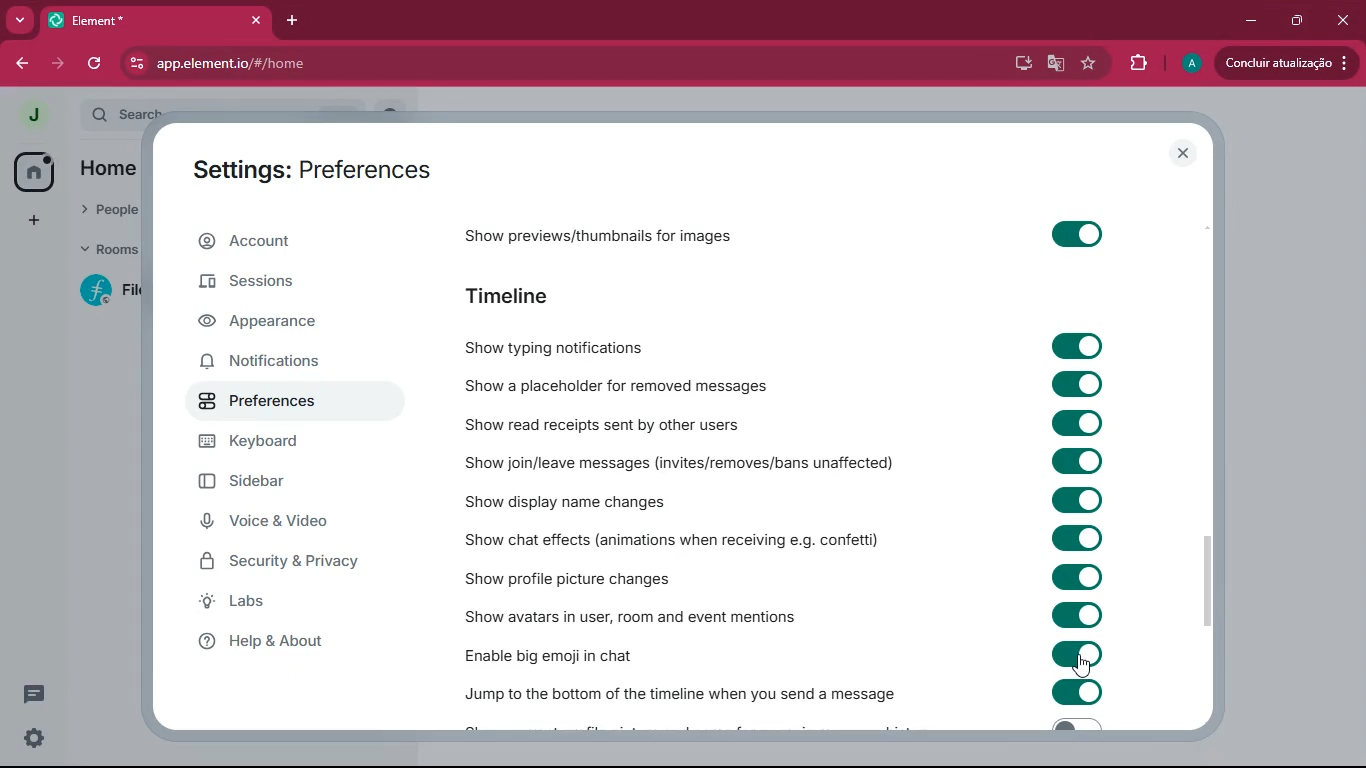 This screenshot has height=768, width=1366. What do you see at coordinates (628, 616) in the screenshot?
I see `show avatars in user, room and event mentions` at bounding box center [628, 616].